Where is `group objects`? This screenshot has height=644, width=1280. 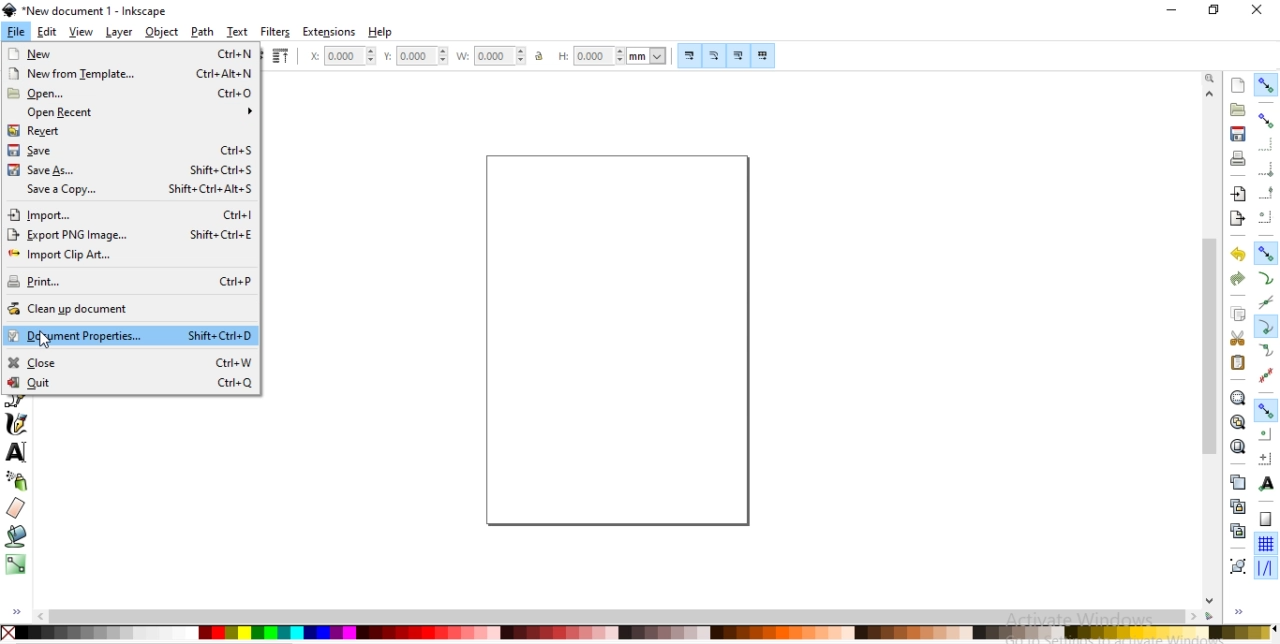 group objects is located at coordinates (1236, 566).